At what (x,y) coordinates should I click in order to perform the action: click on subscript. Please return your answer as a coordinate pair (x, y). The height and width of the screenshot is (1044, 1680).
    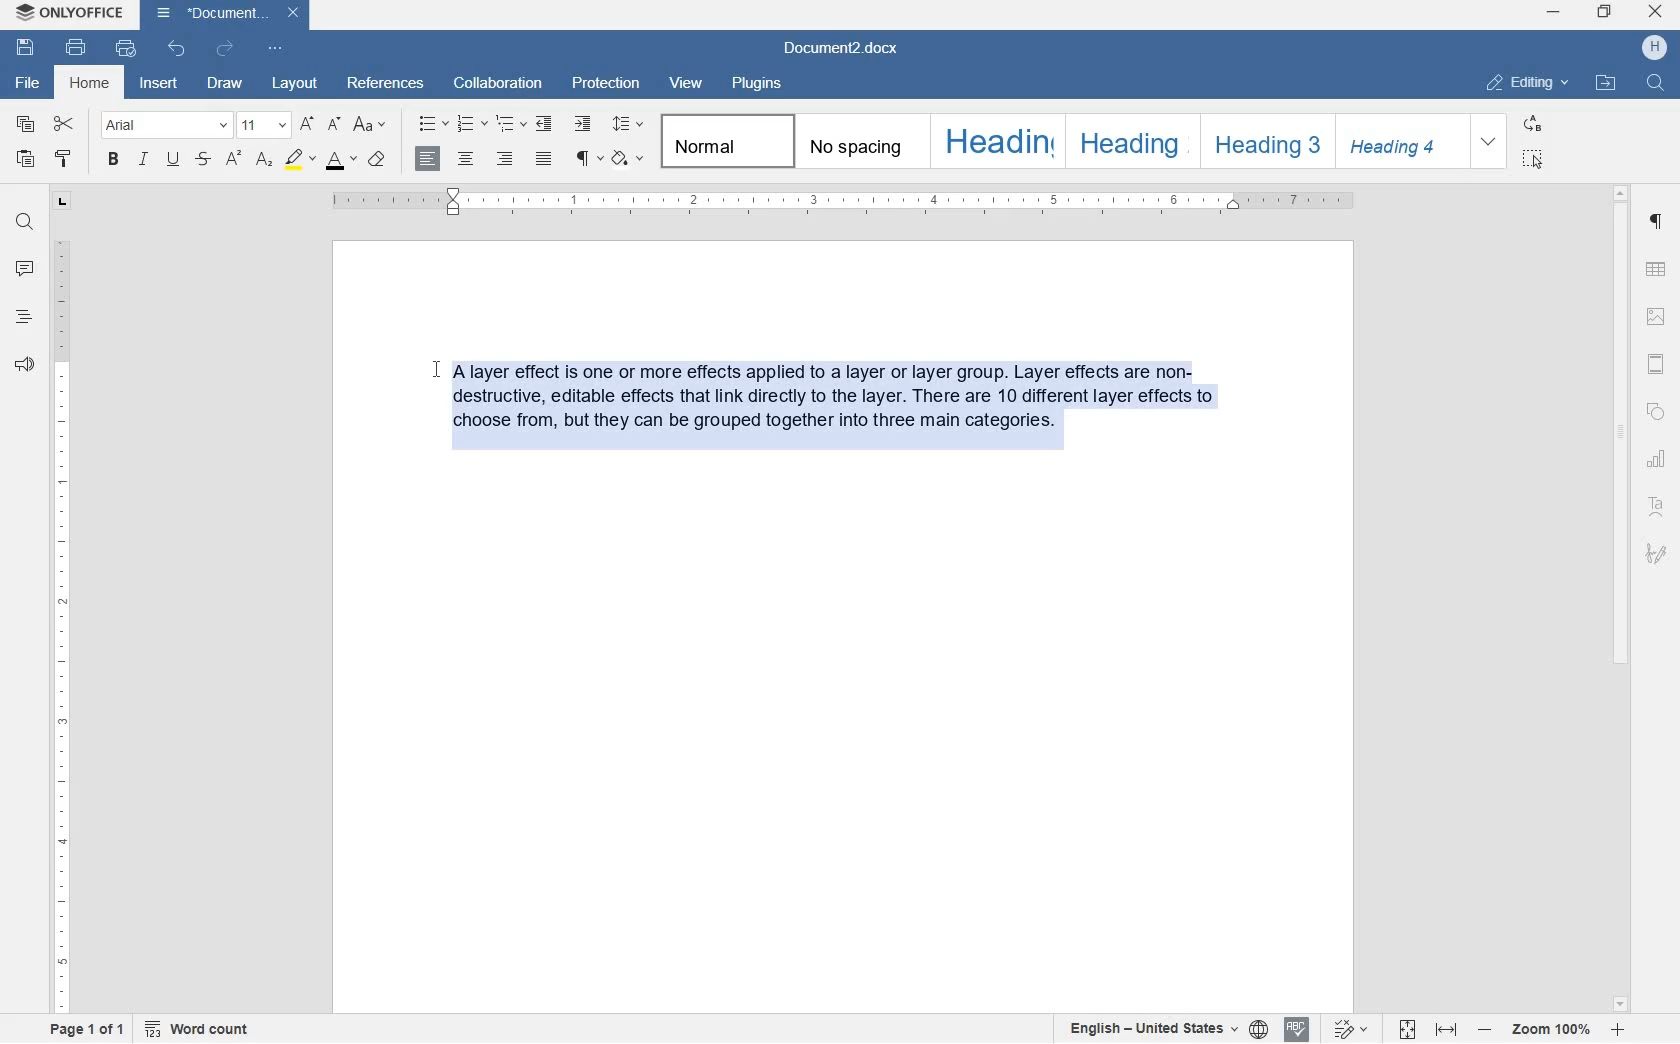
    Looking at the image, I should click on (264, 161).